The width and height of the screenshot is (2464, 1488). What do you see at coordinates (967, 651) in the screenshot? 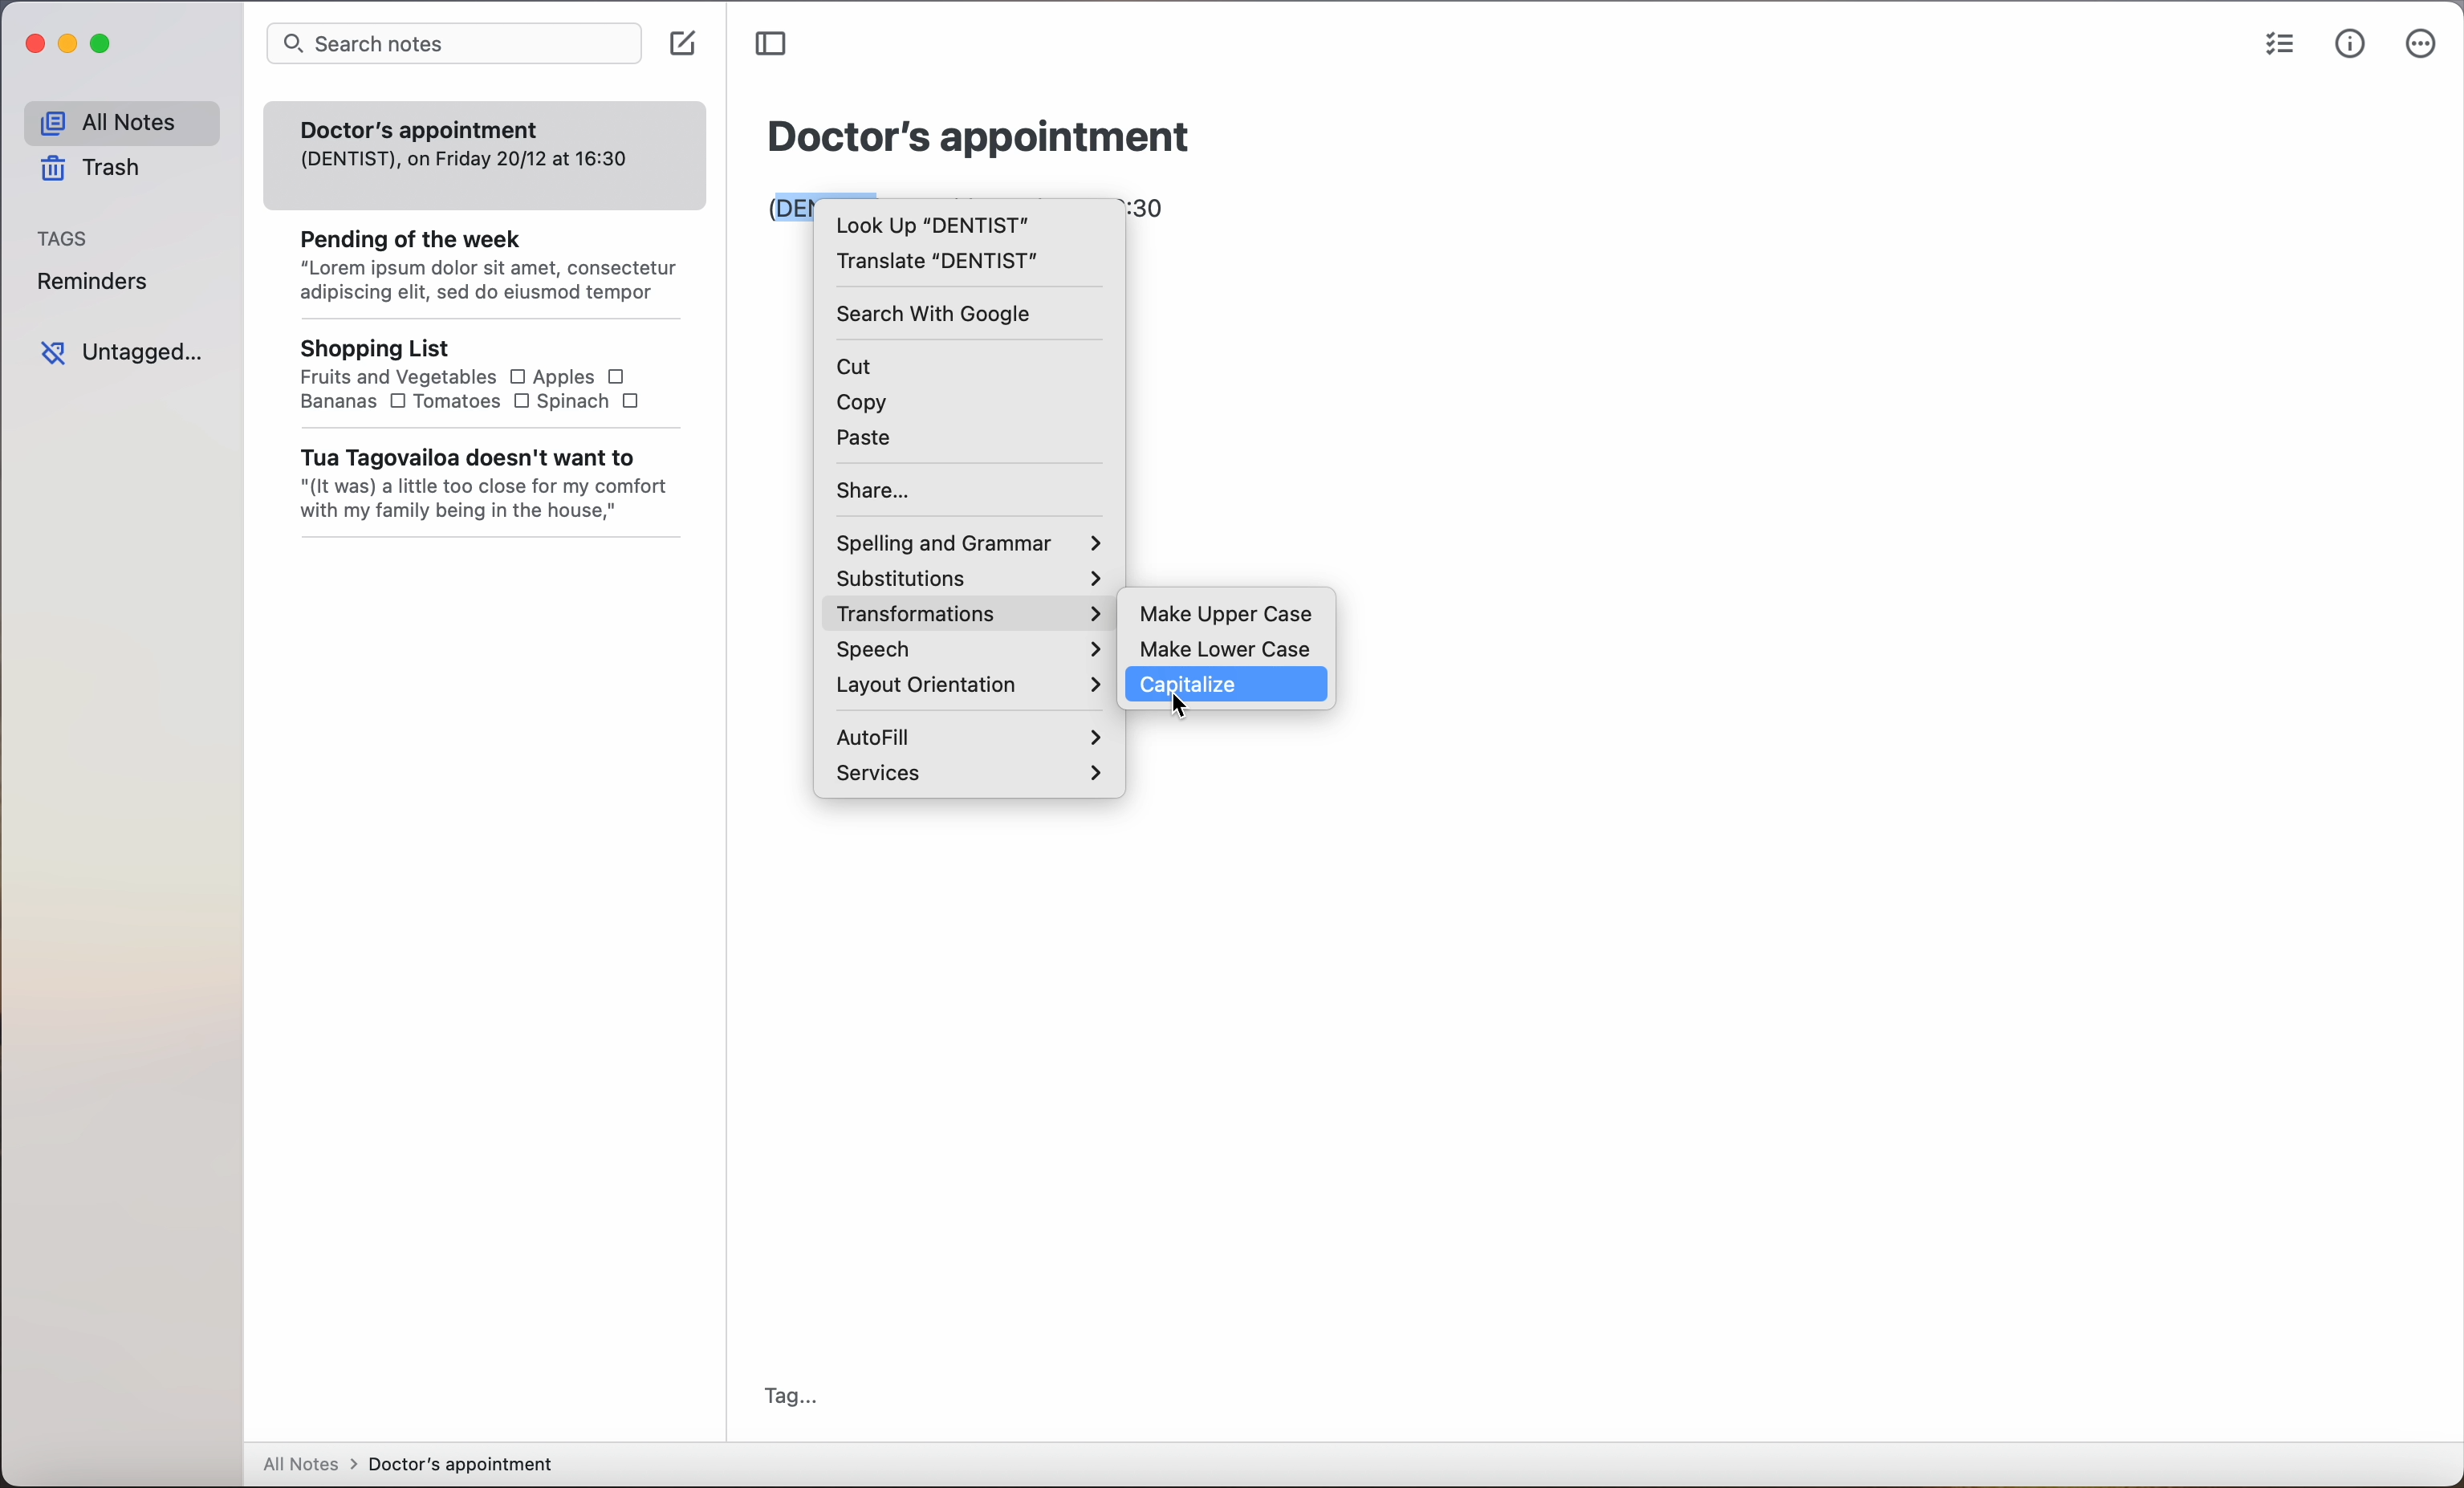
I see `speech` at bounding box center [967, 651].